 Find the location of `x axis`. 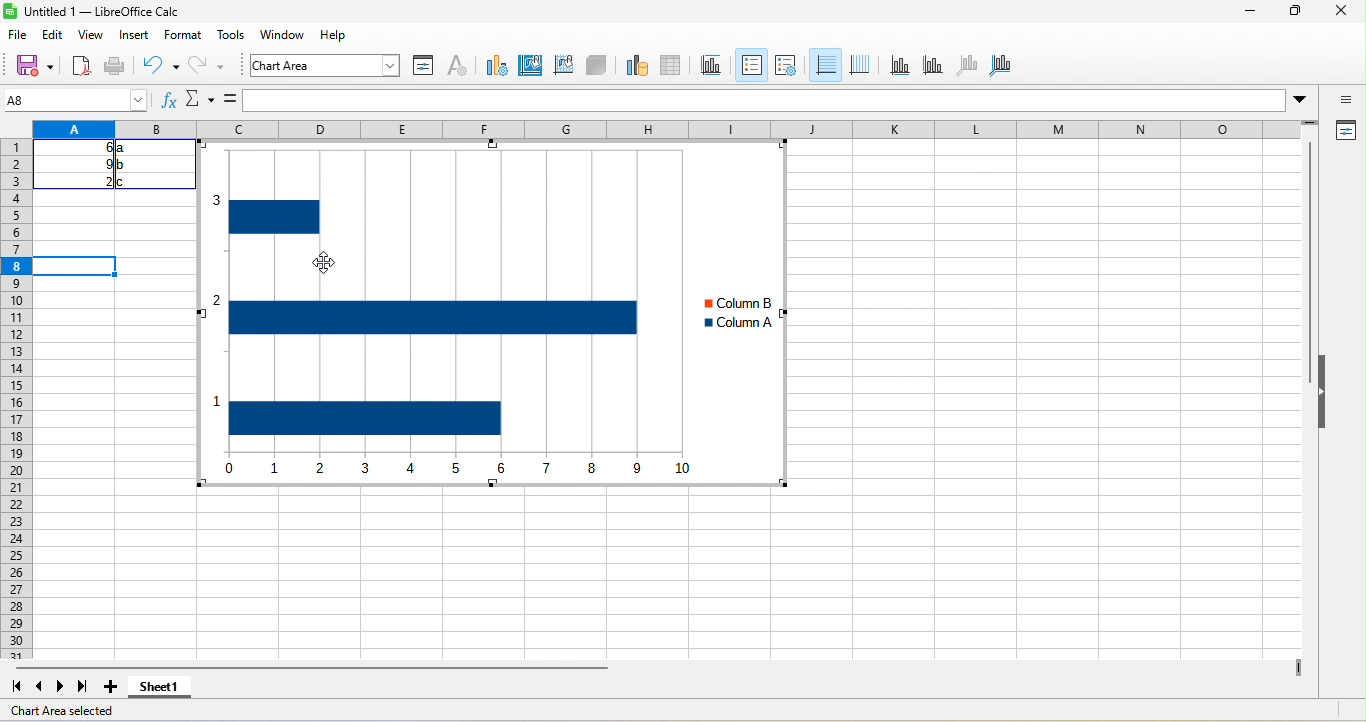

x axis is located at coordinates (898, 68).